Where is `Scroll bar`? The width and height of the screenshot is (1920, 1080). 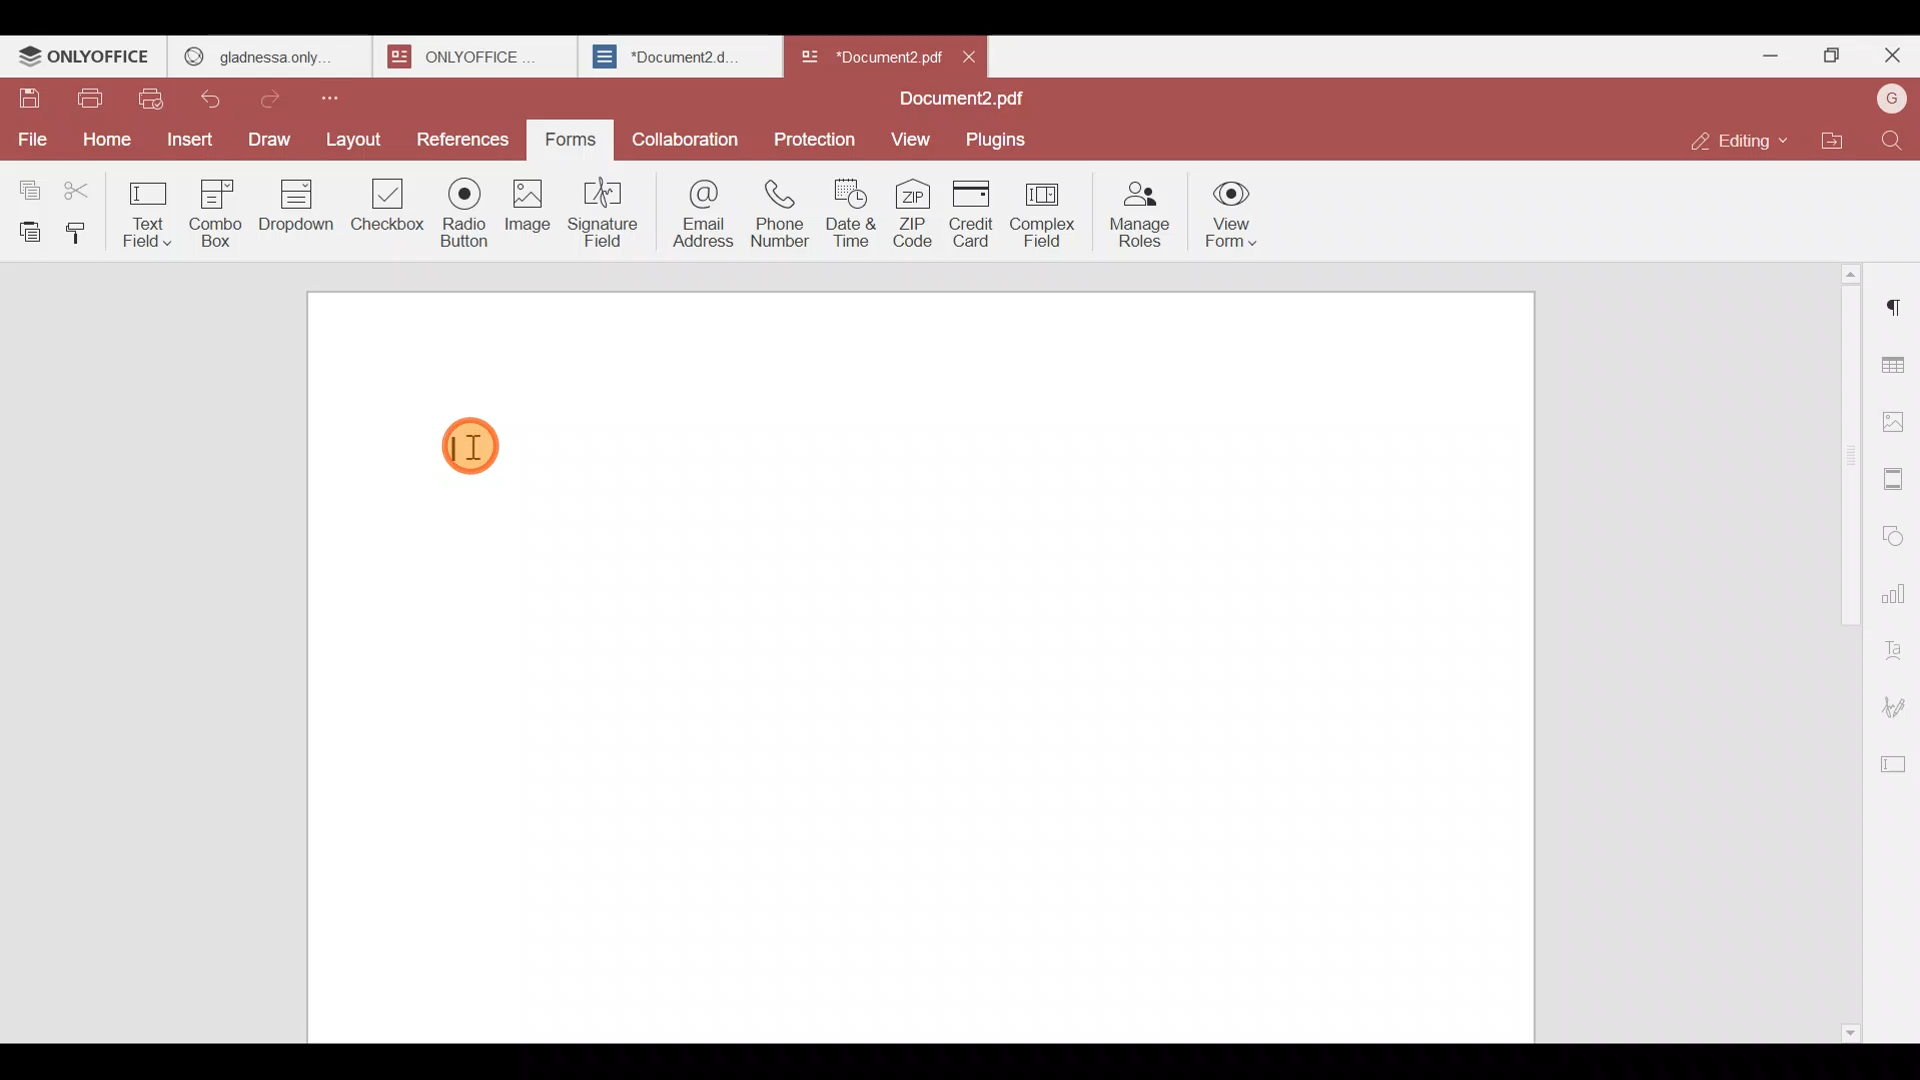
Scroll bar is located at coordinates (1842, 646).